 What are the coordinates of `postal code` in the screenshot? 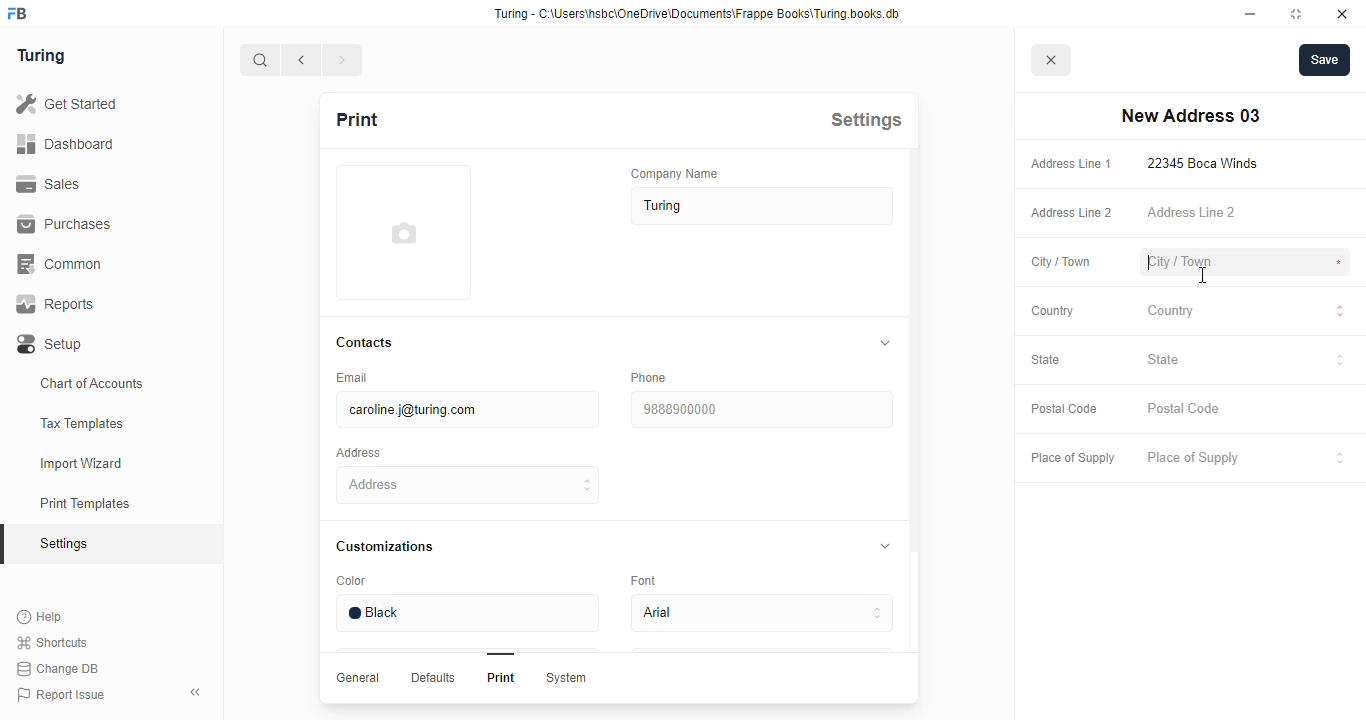 It's located at (1063, 409).